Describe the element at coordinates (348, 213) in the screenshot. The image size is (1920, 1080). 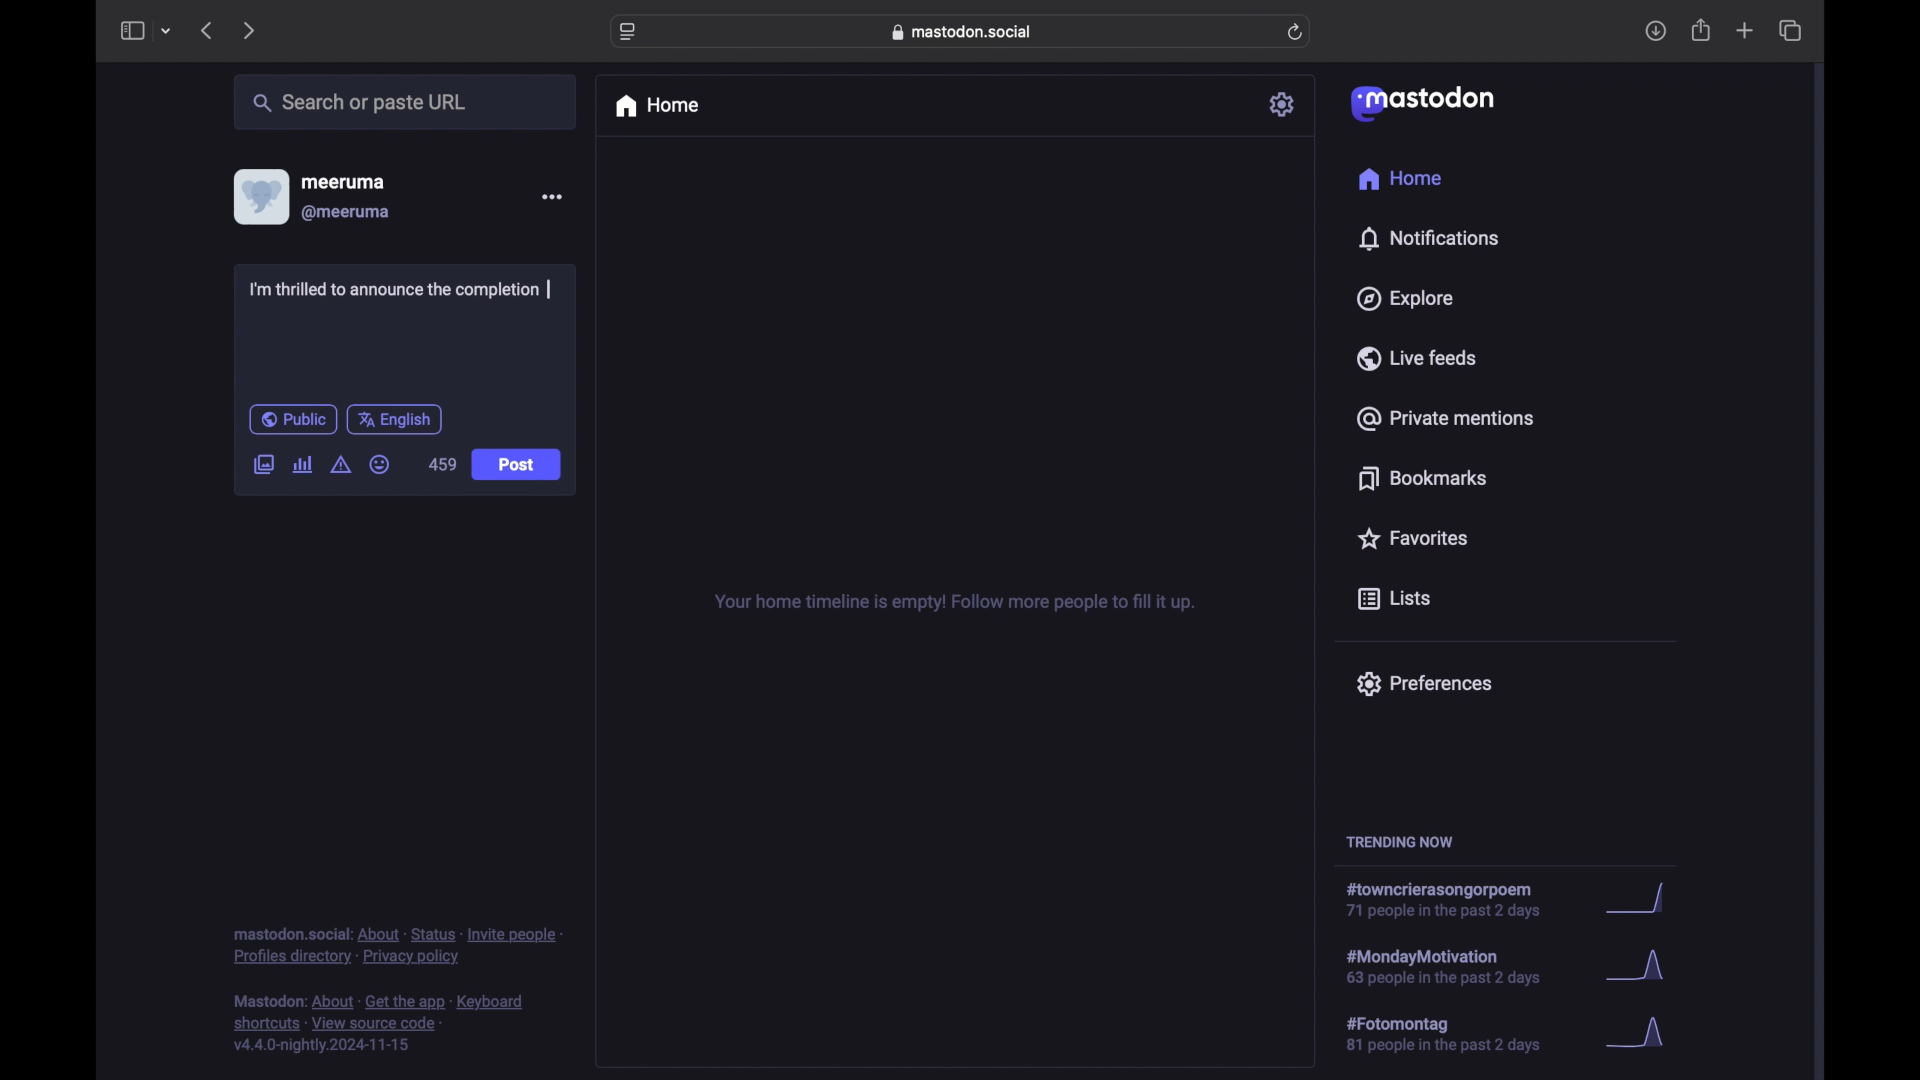
I see `@meeruma` at that location.